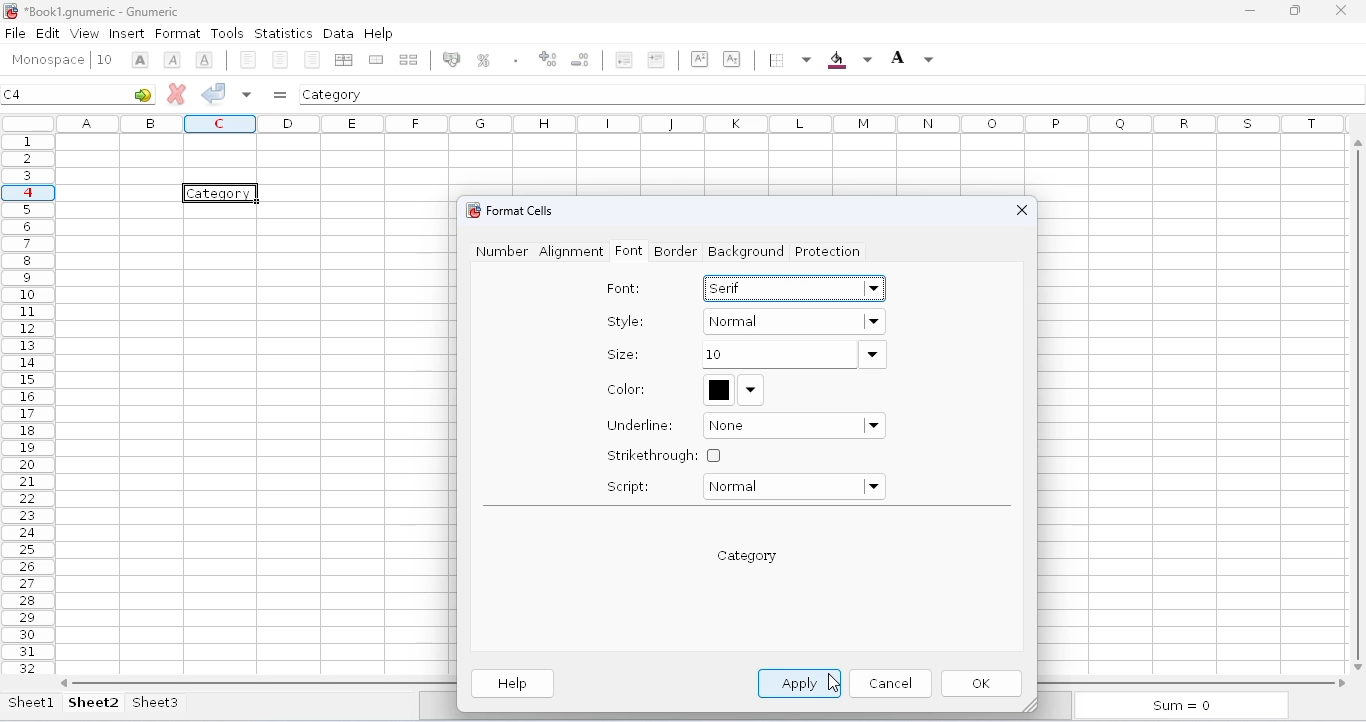 The width and height of the screenshot is (1366, 722). I want to click on underline:, so click(641, 425).